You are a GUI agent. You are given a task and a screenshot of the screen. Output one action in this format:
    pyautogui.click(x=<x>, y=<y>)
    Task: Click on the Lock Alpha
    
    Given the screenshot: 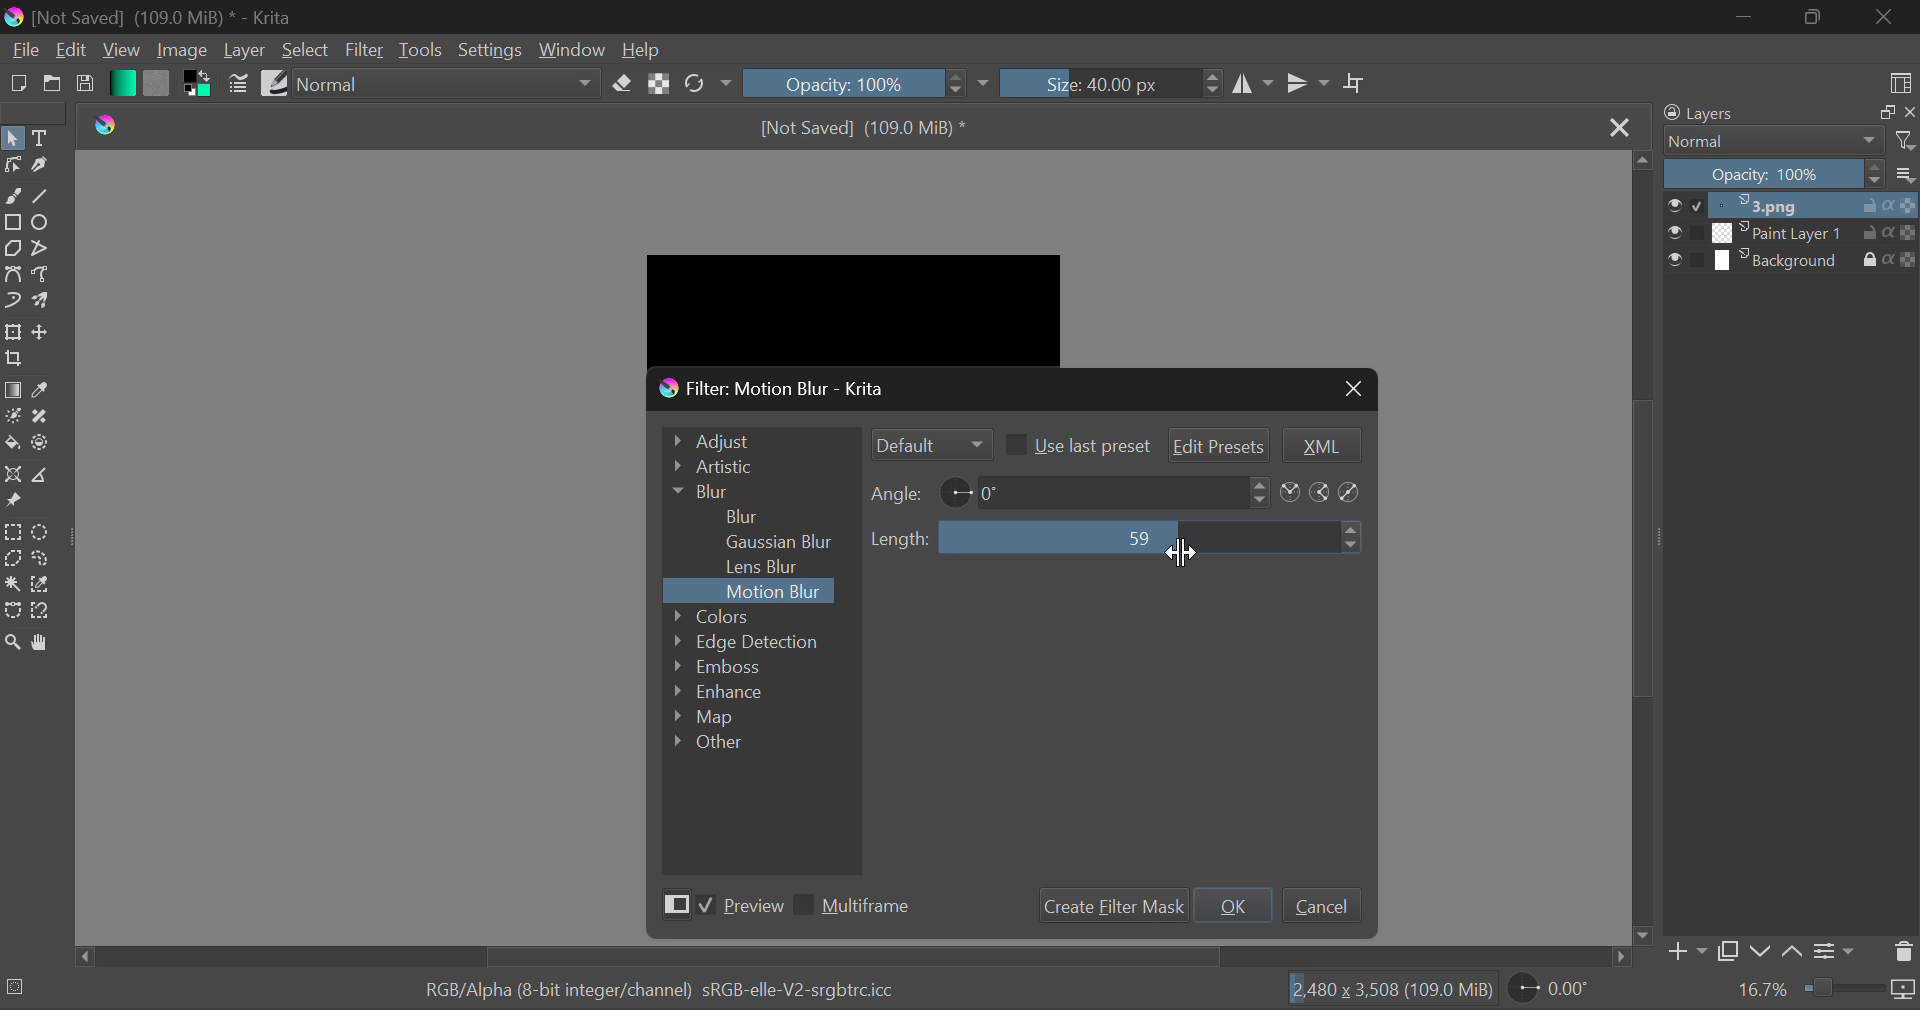 What is the action you would take?
    pyautogui.click(x=660, y=82)
    